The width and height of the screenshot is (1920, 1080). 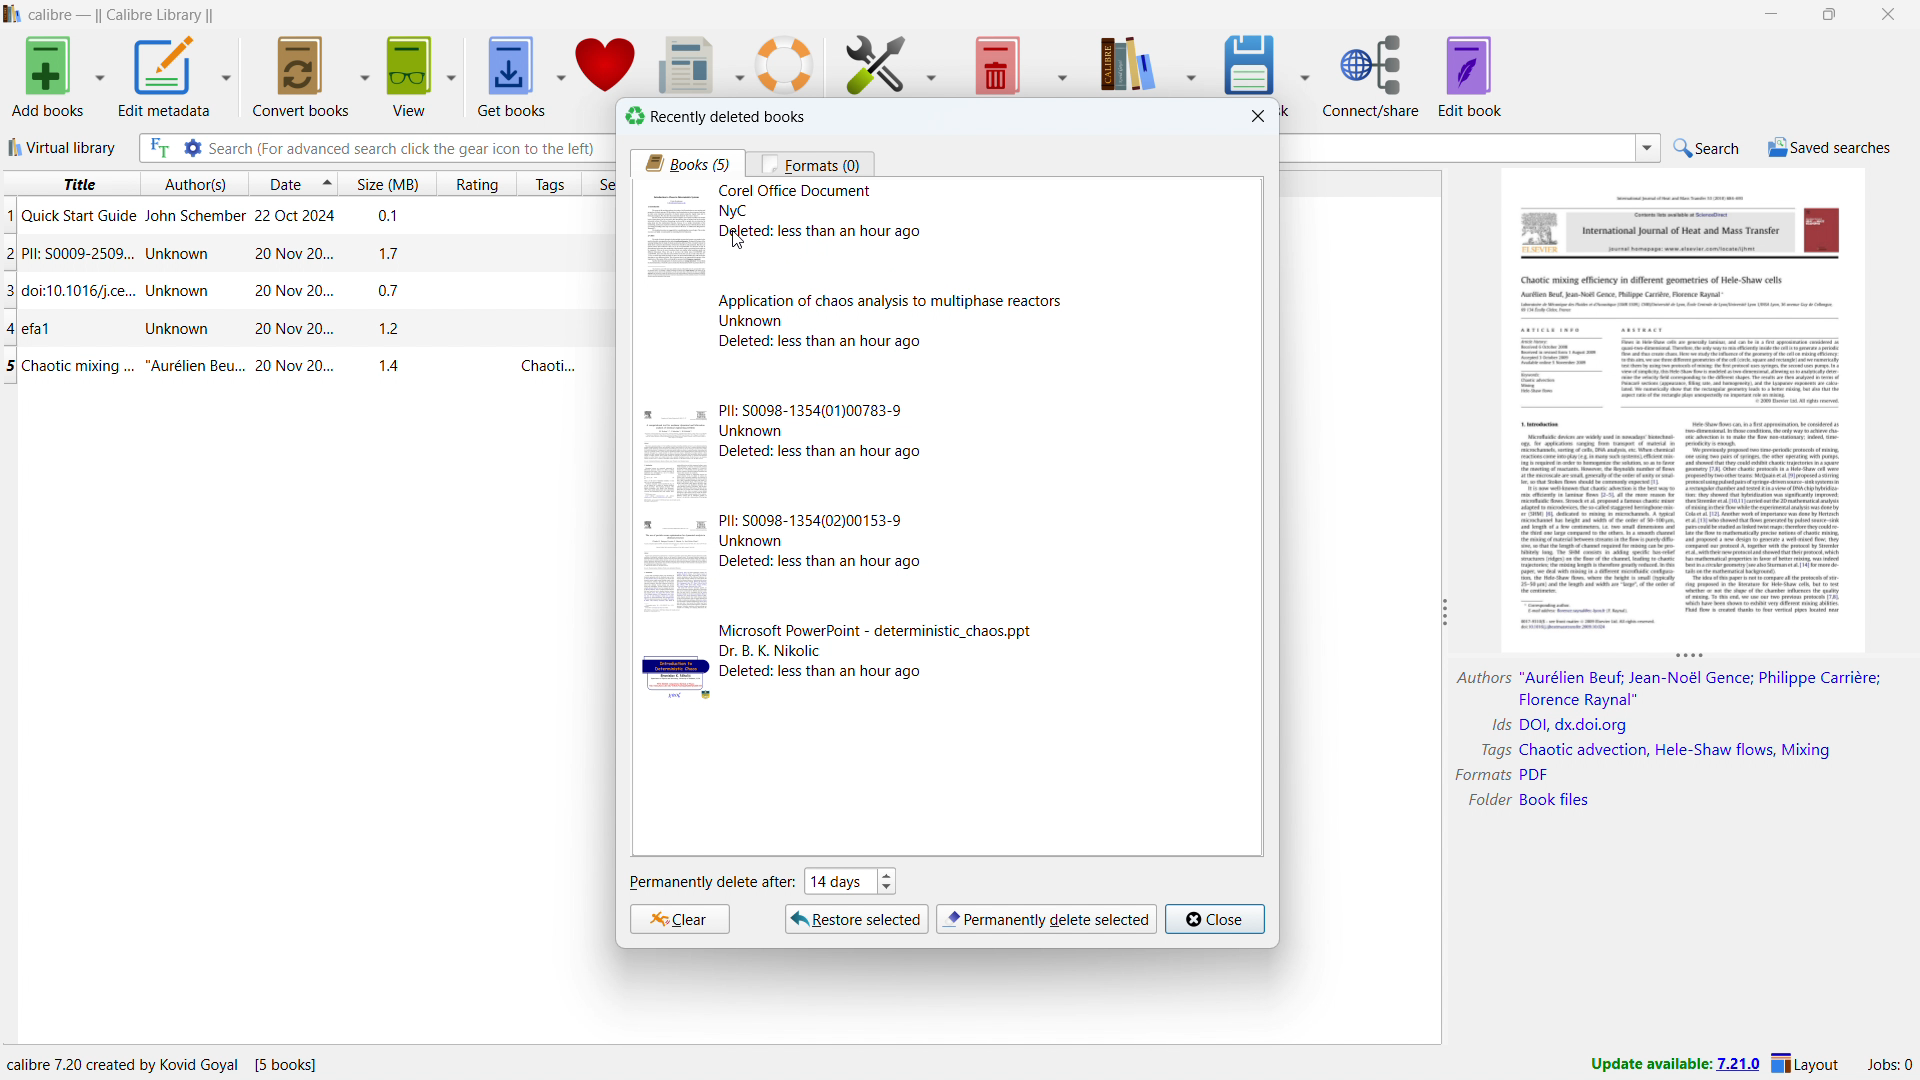 What do you see at coordinates (282, 183) in the screenshot?
I see `sort by date` at bounding box center [282, 183].